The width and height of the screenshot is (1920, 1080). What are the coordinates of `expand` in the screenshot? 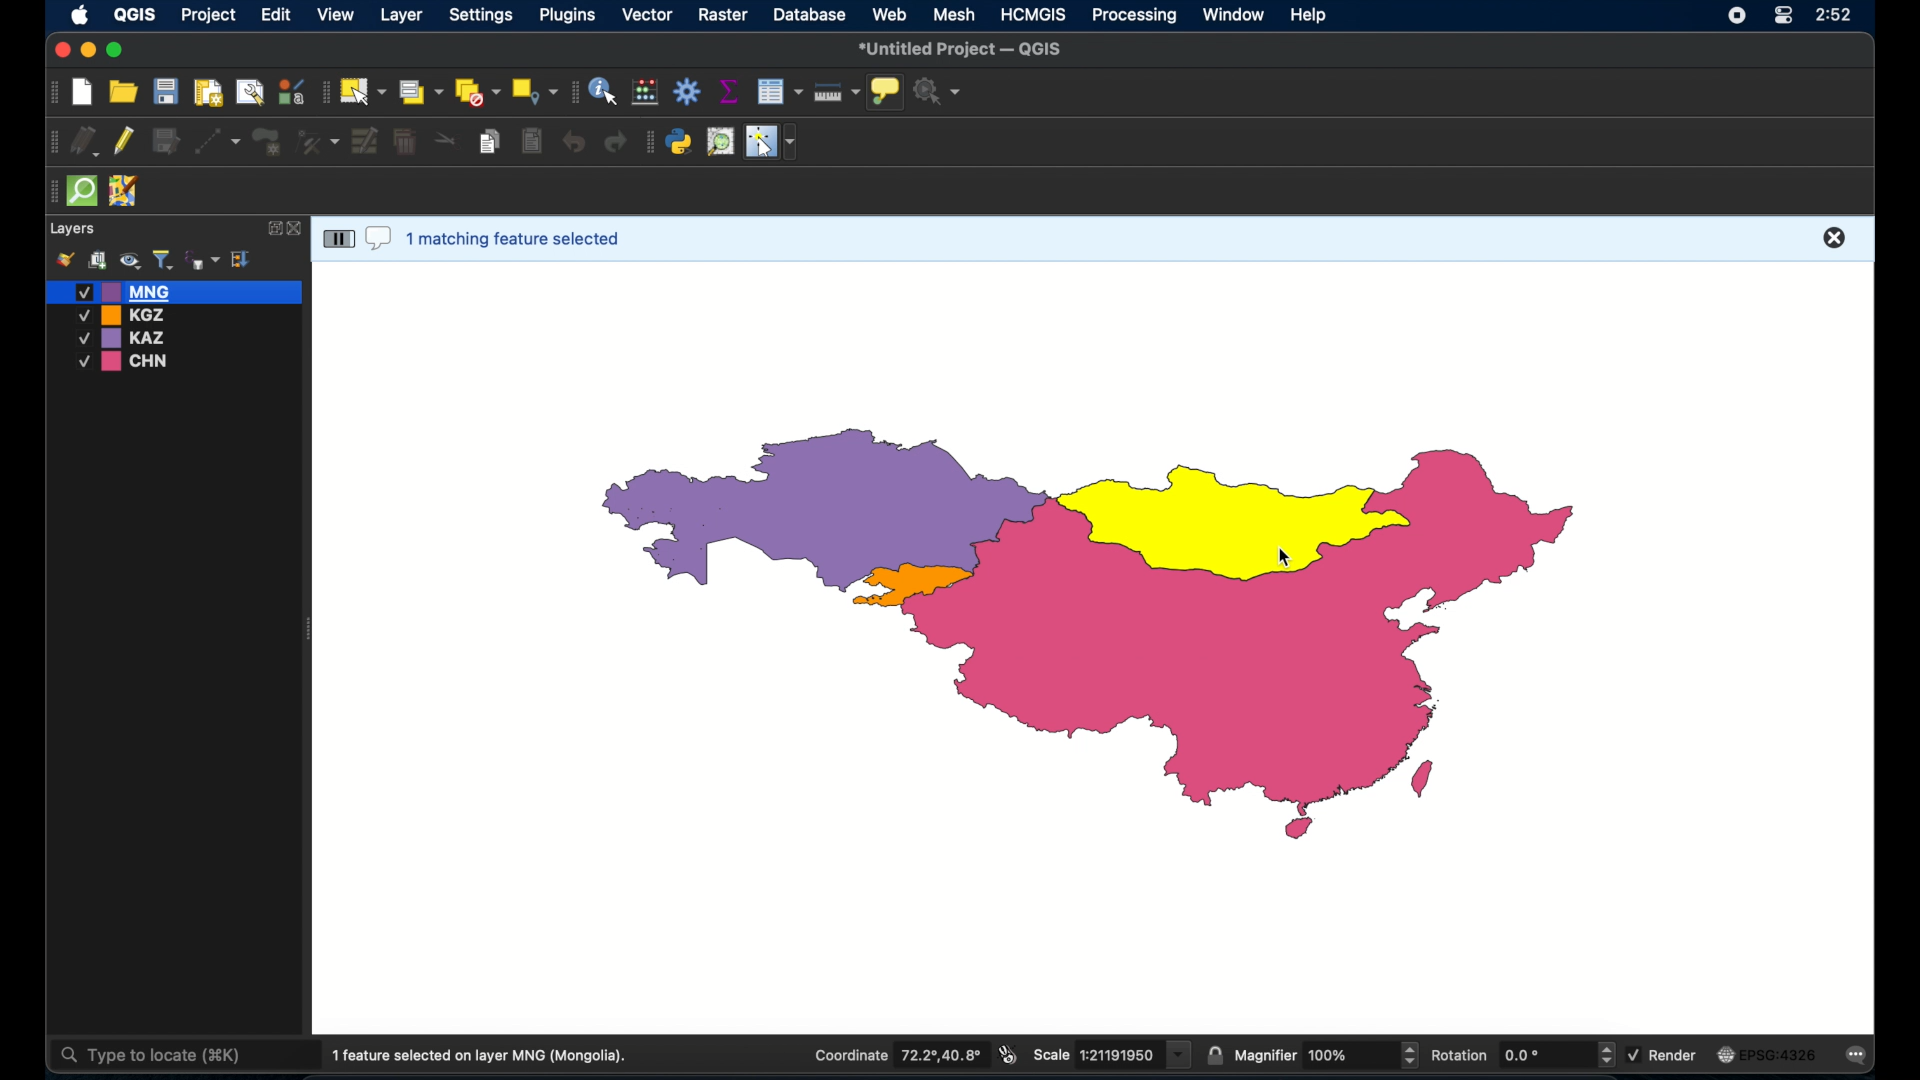 It's located at (271, 228).